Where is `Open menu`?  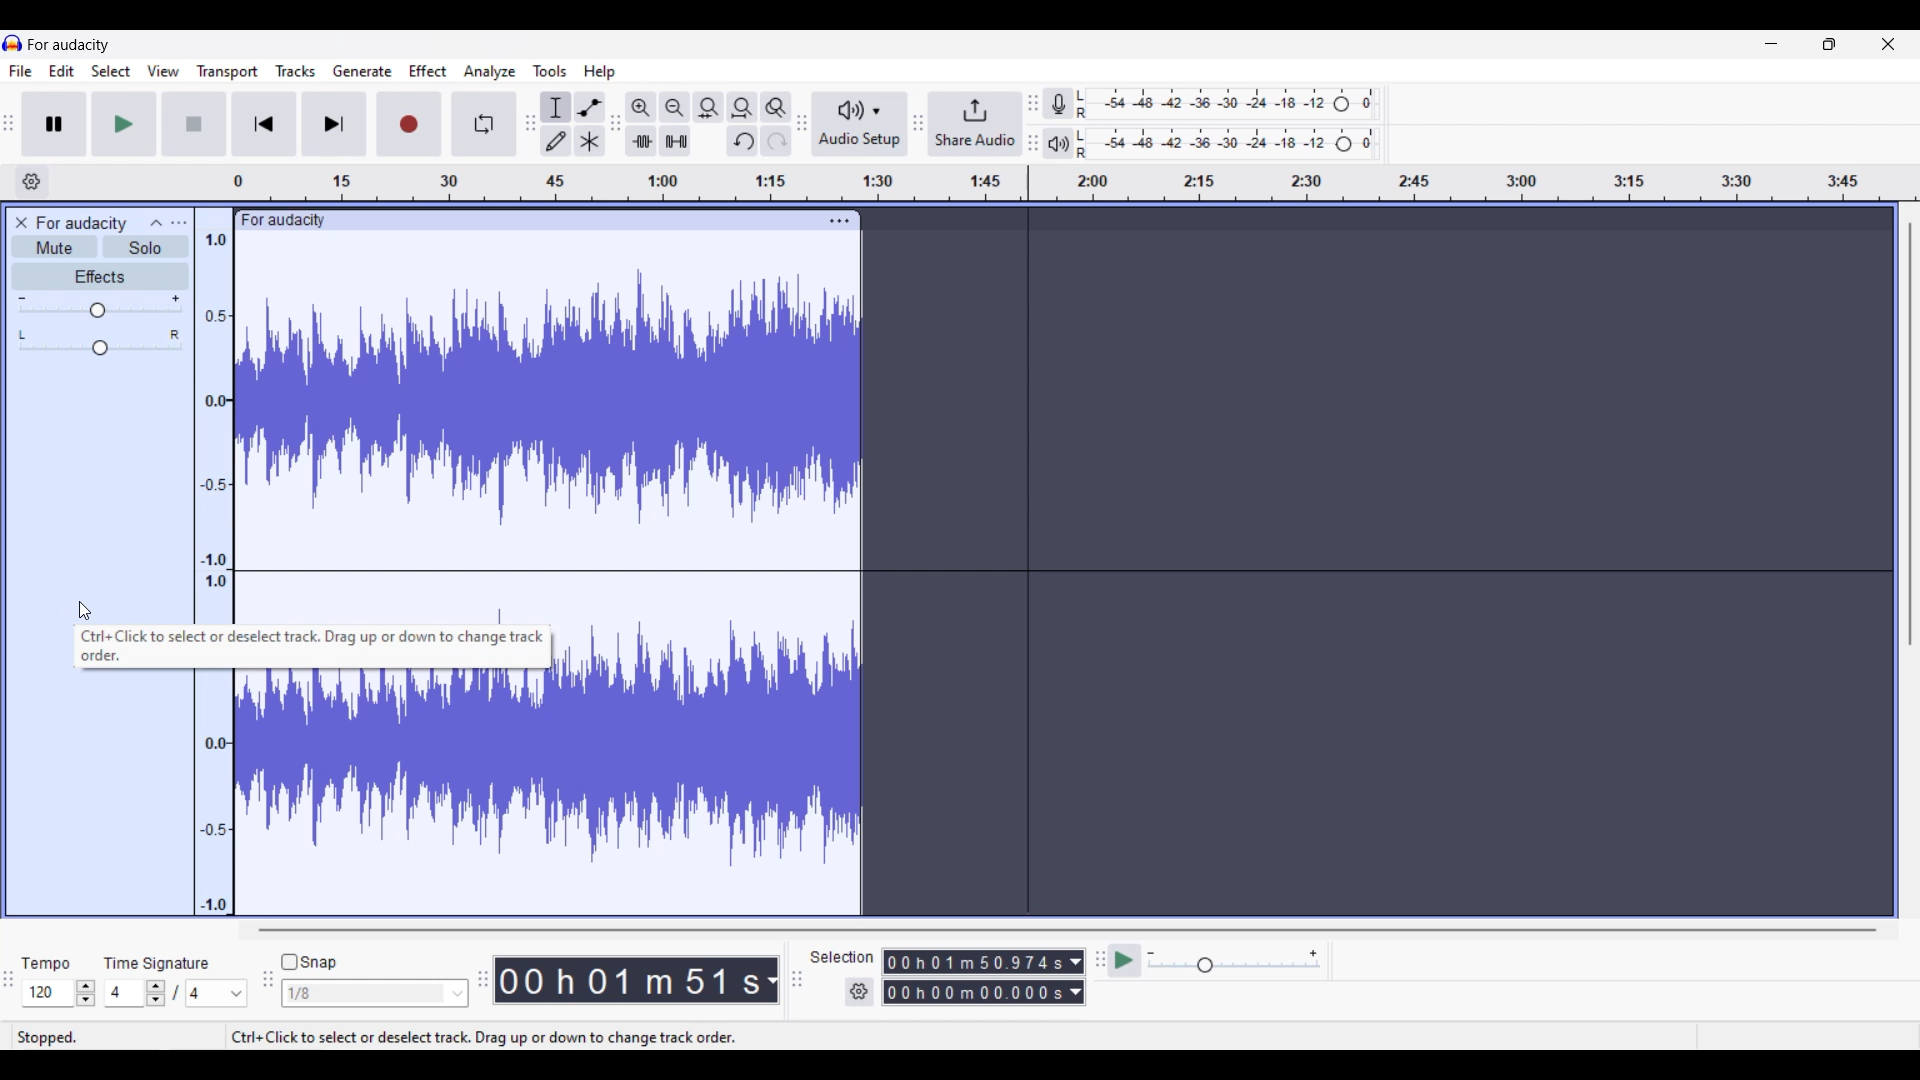 Open menu is located at coordinates (179, 223).